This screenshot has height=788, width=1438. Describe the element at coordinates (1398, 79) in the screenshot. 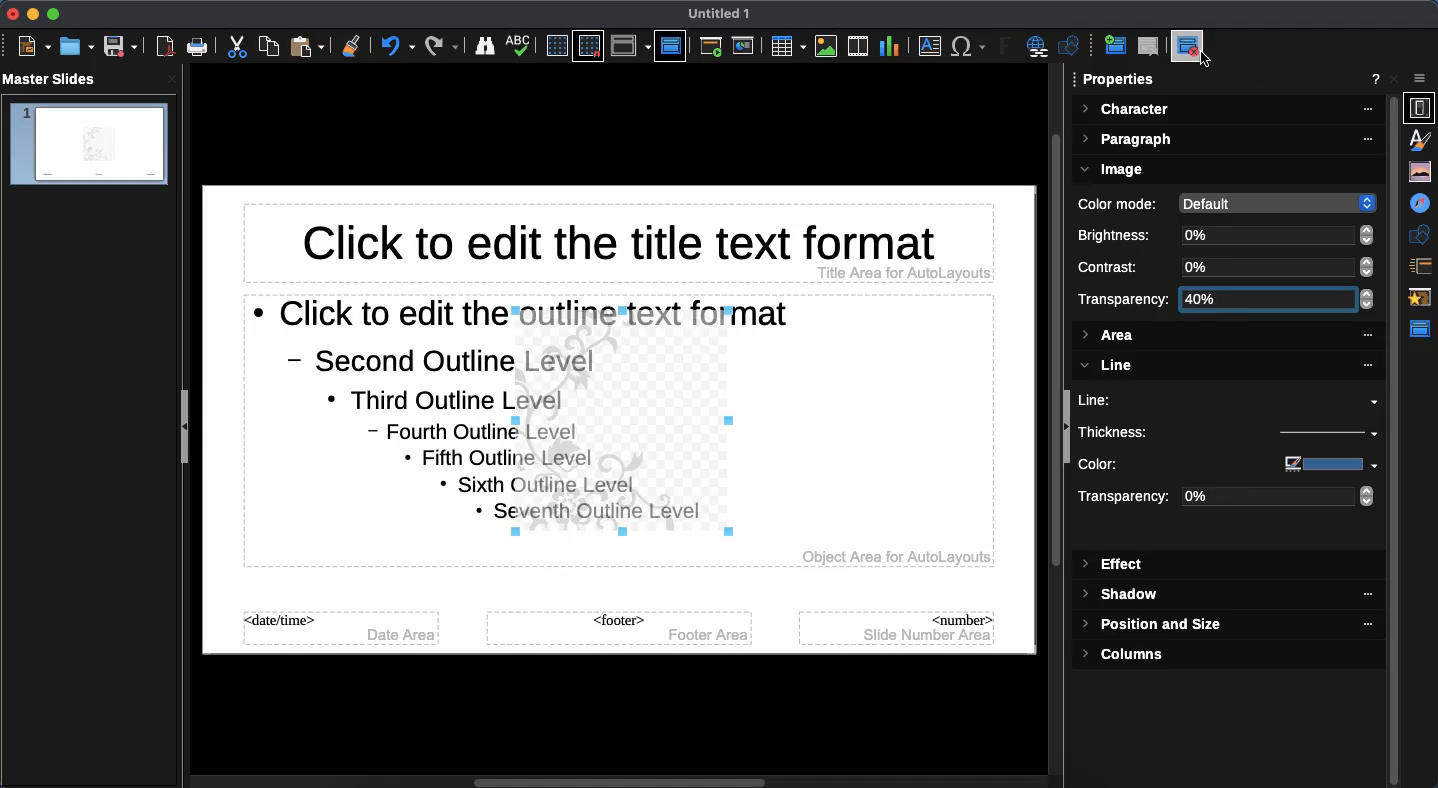

I see `Close` at that location.